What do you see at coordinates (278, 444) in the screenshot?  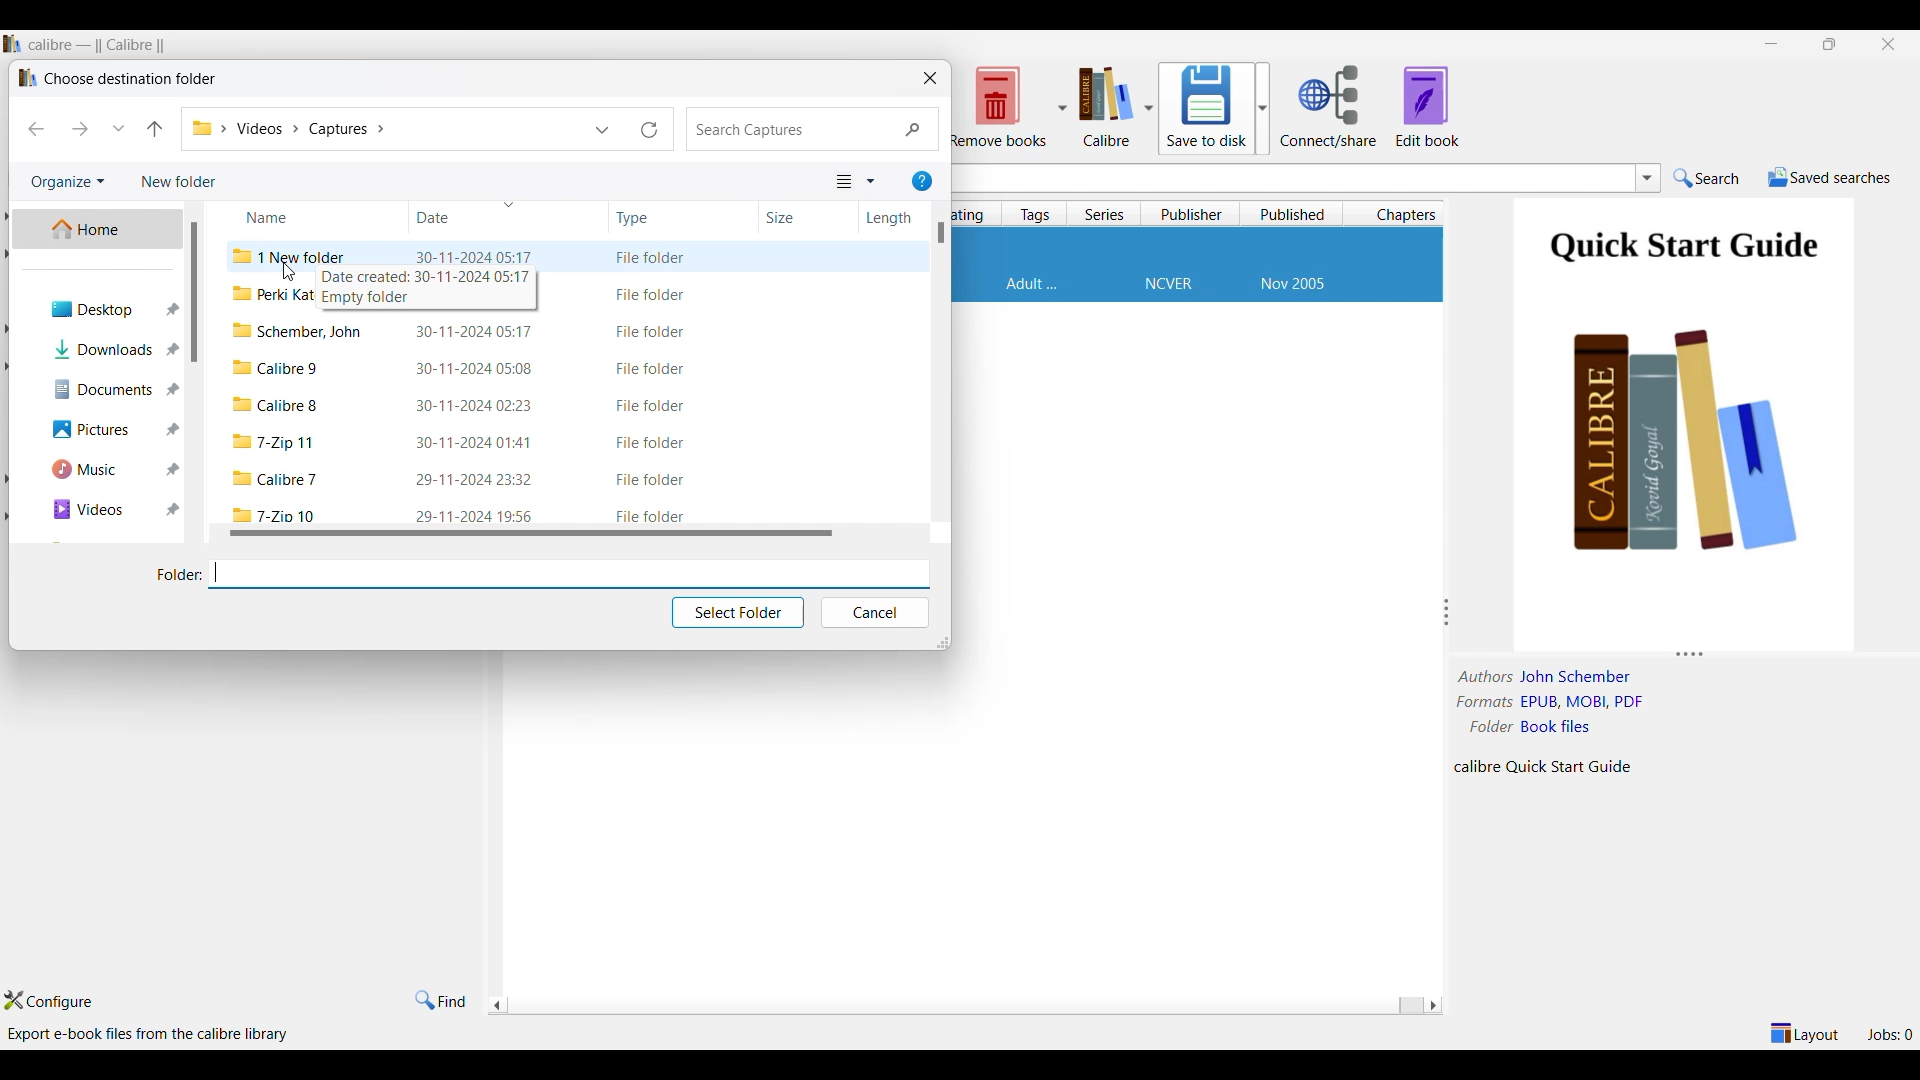 I see `folder` at bounding box center [278, 444].